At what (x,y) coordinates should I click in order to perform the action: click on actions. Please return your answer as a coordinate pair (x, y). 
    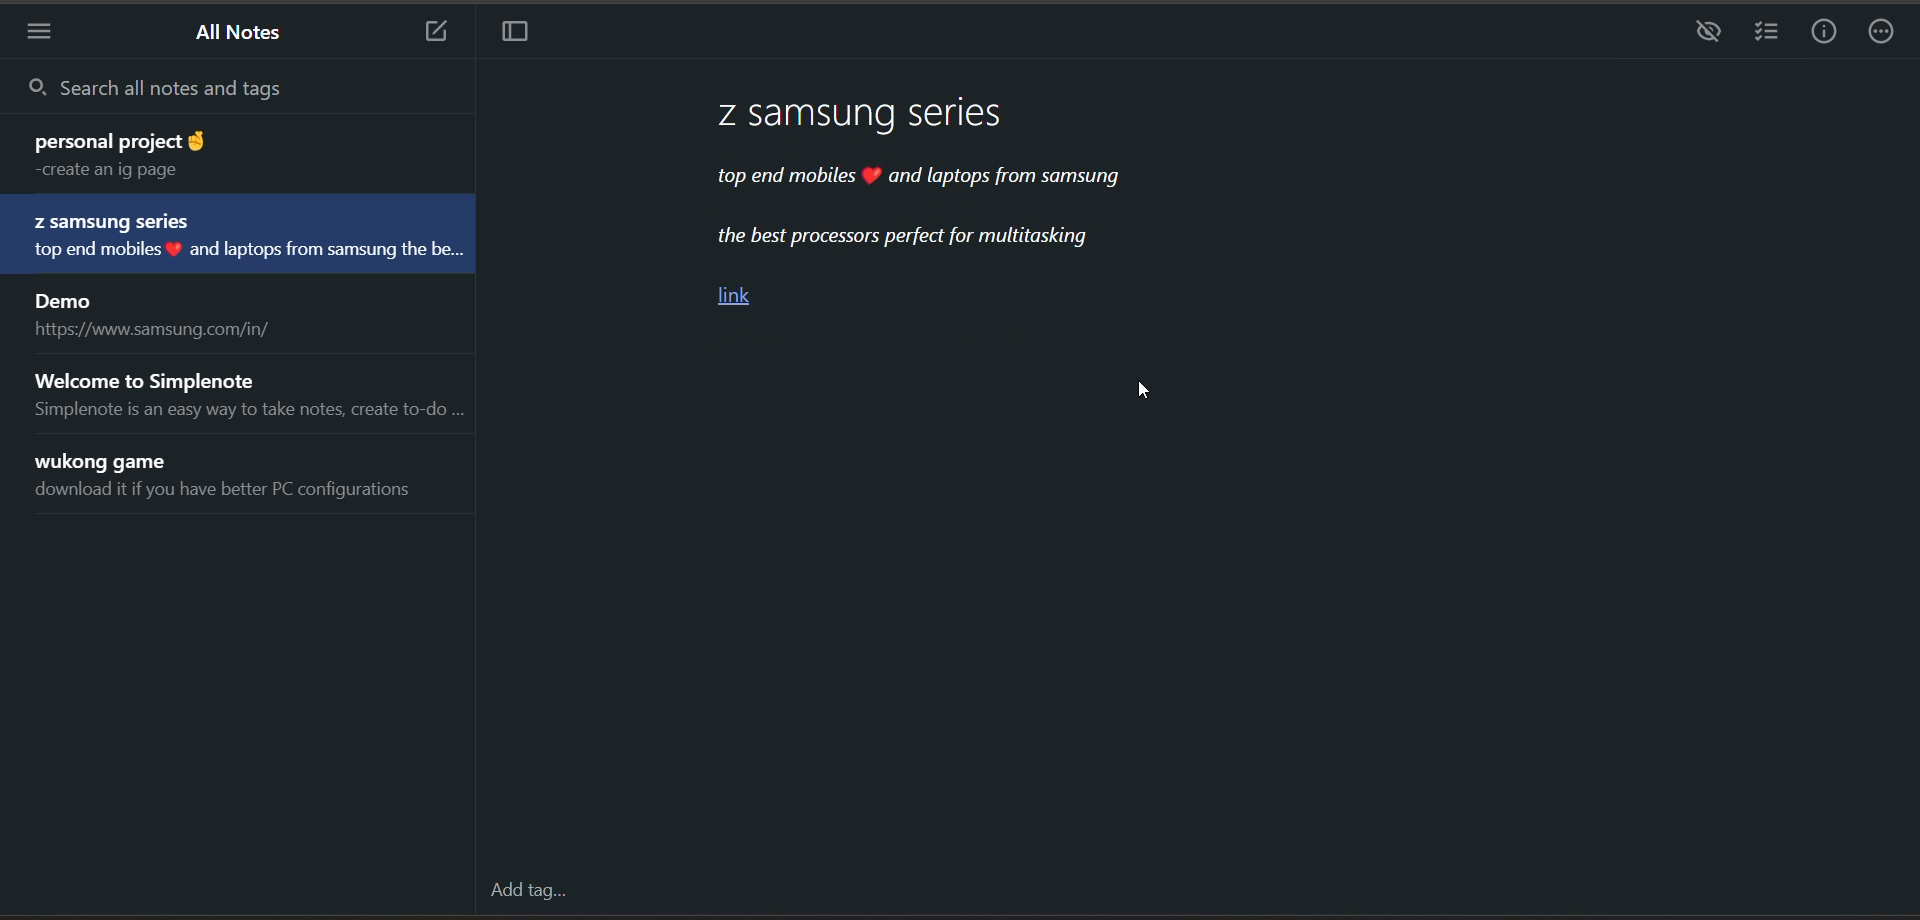
    Looking at the image, I should click on (1883, 36).